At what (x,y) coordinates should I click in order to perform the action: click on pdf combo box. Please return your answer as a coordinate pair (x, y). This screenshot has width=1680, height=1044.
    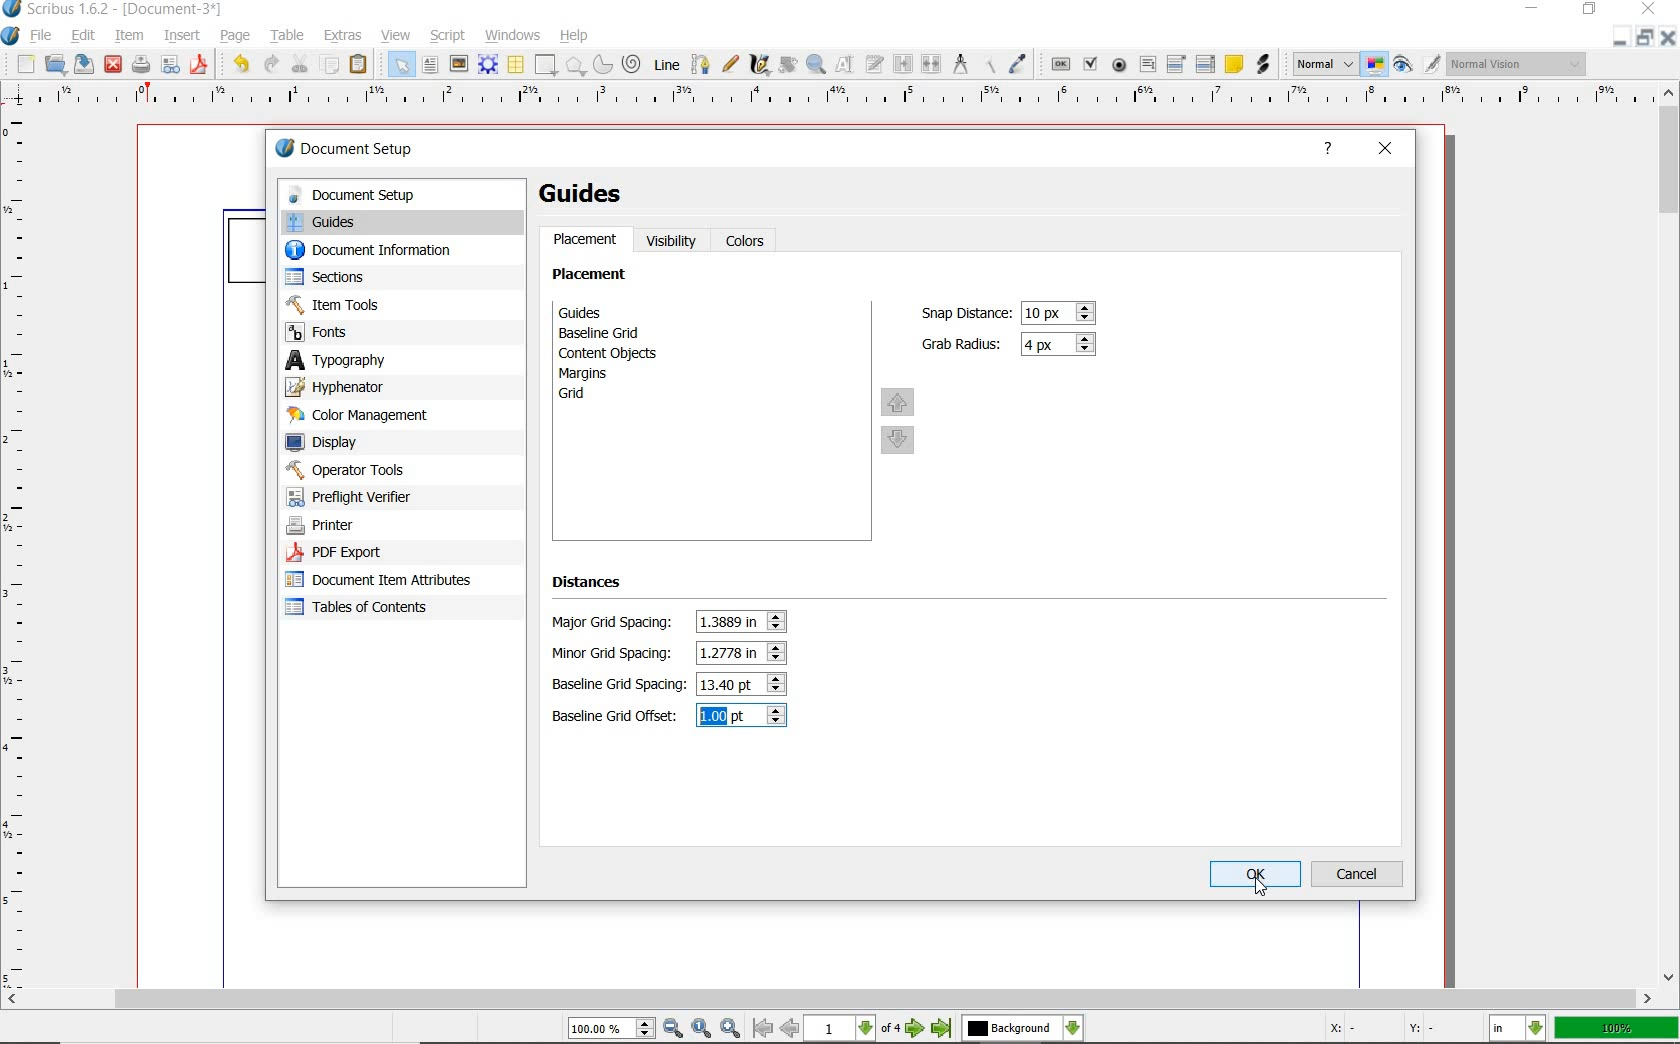
    Looking at the image, I should click on (1176, 63).